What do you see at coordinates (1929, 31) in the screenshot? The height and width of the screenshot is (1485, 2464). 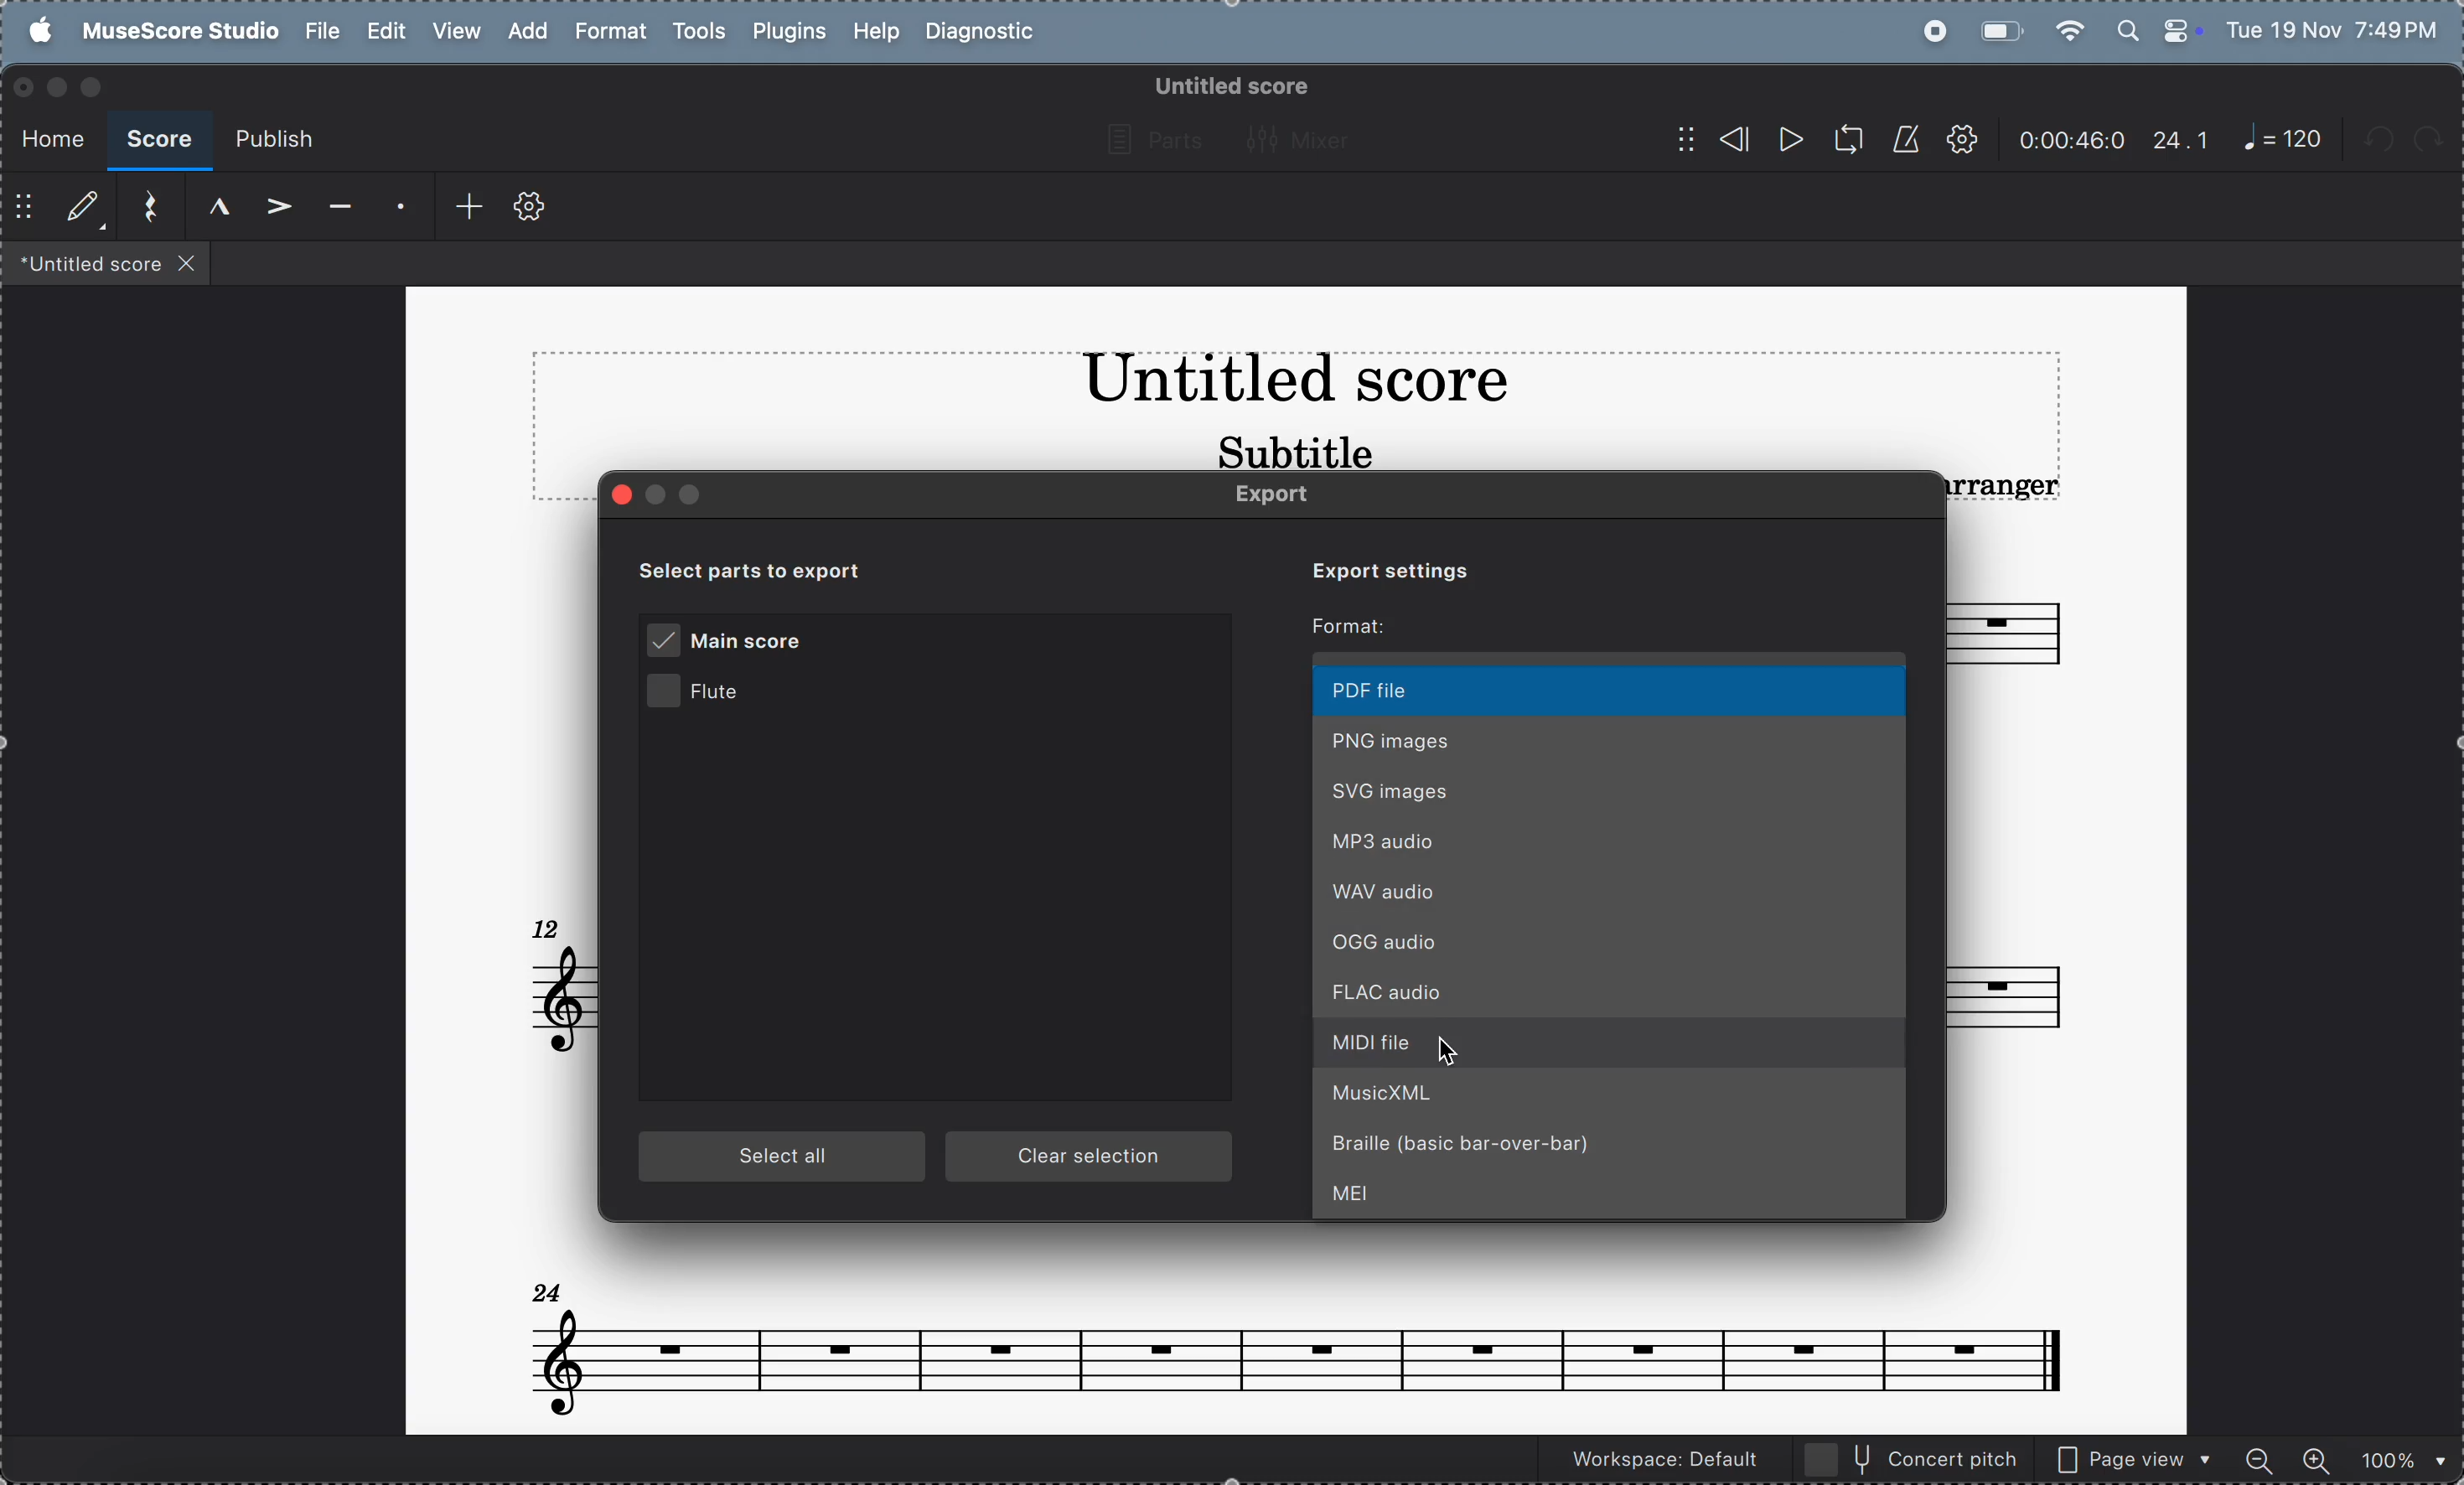 I see `record` at bounding box center [1929, 31].